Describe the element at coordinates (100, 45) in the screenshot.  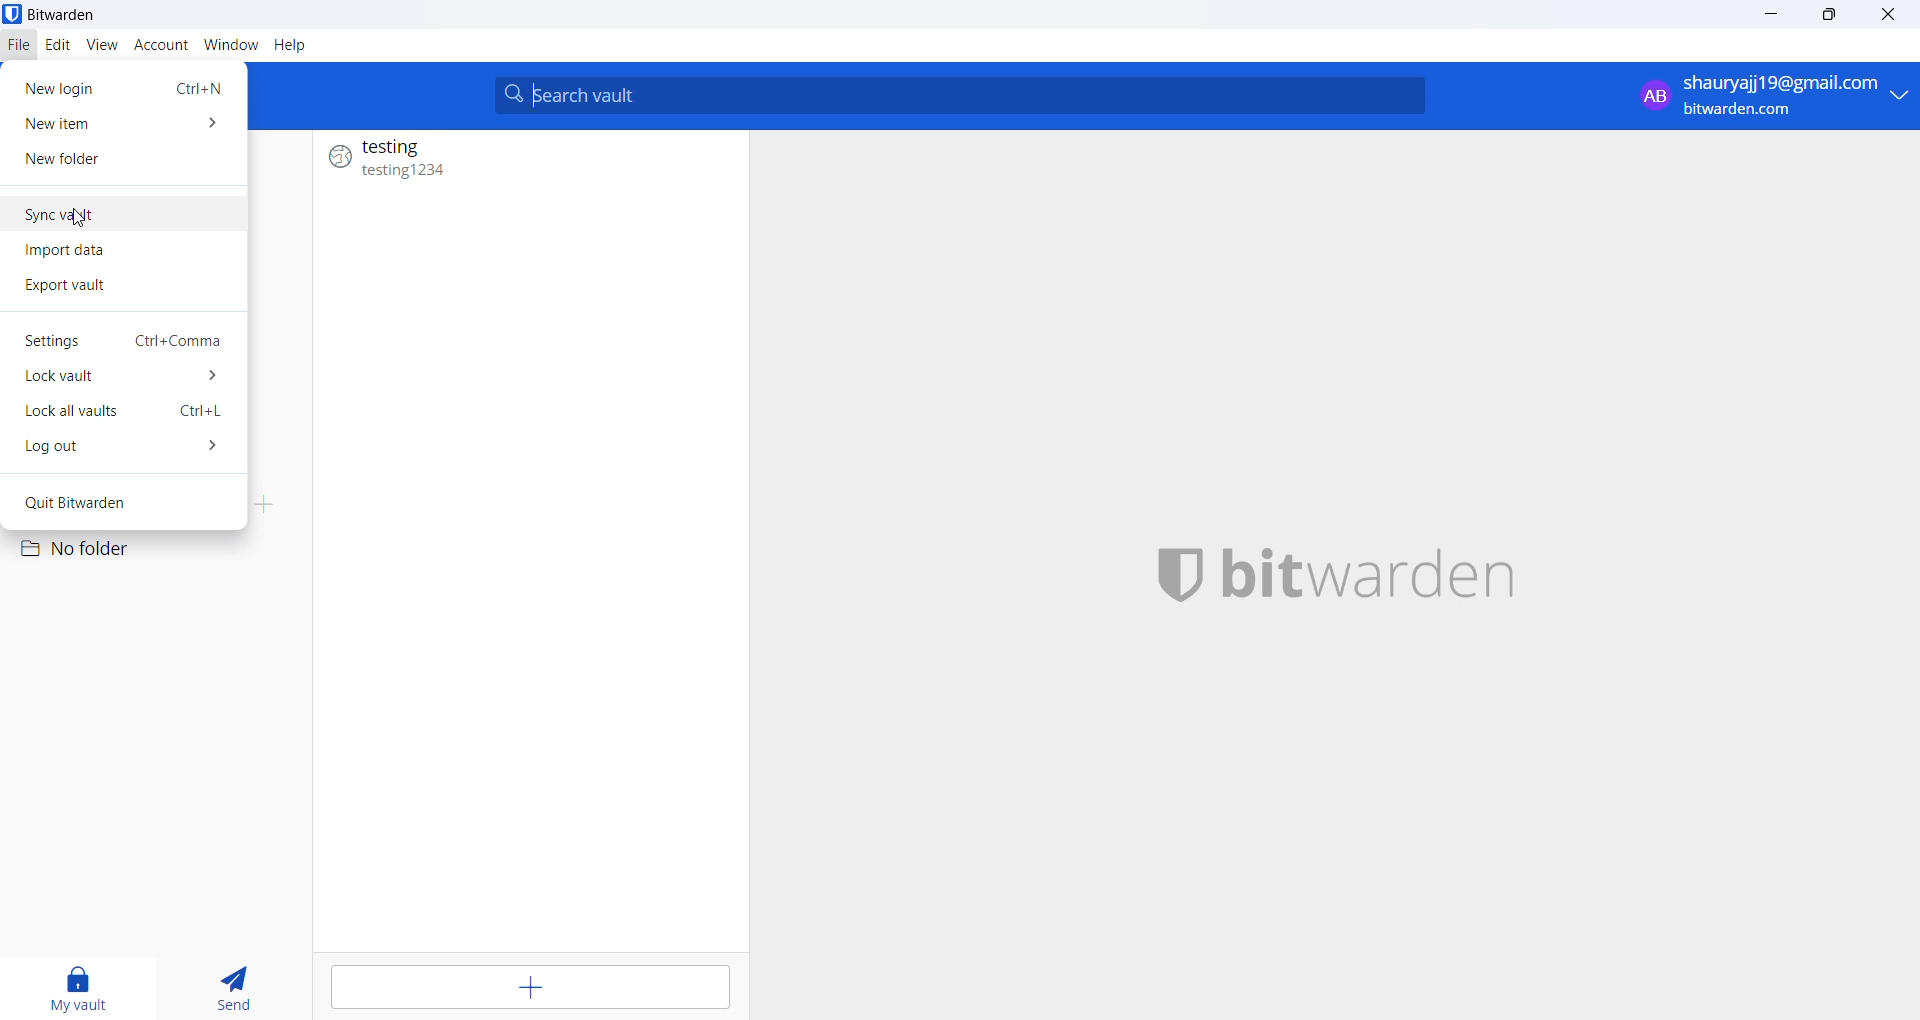
I see `view` at that location.